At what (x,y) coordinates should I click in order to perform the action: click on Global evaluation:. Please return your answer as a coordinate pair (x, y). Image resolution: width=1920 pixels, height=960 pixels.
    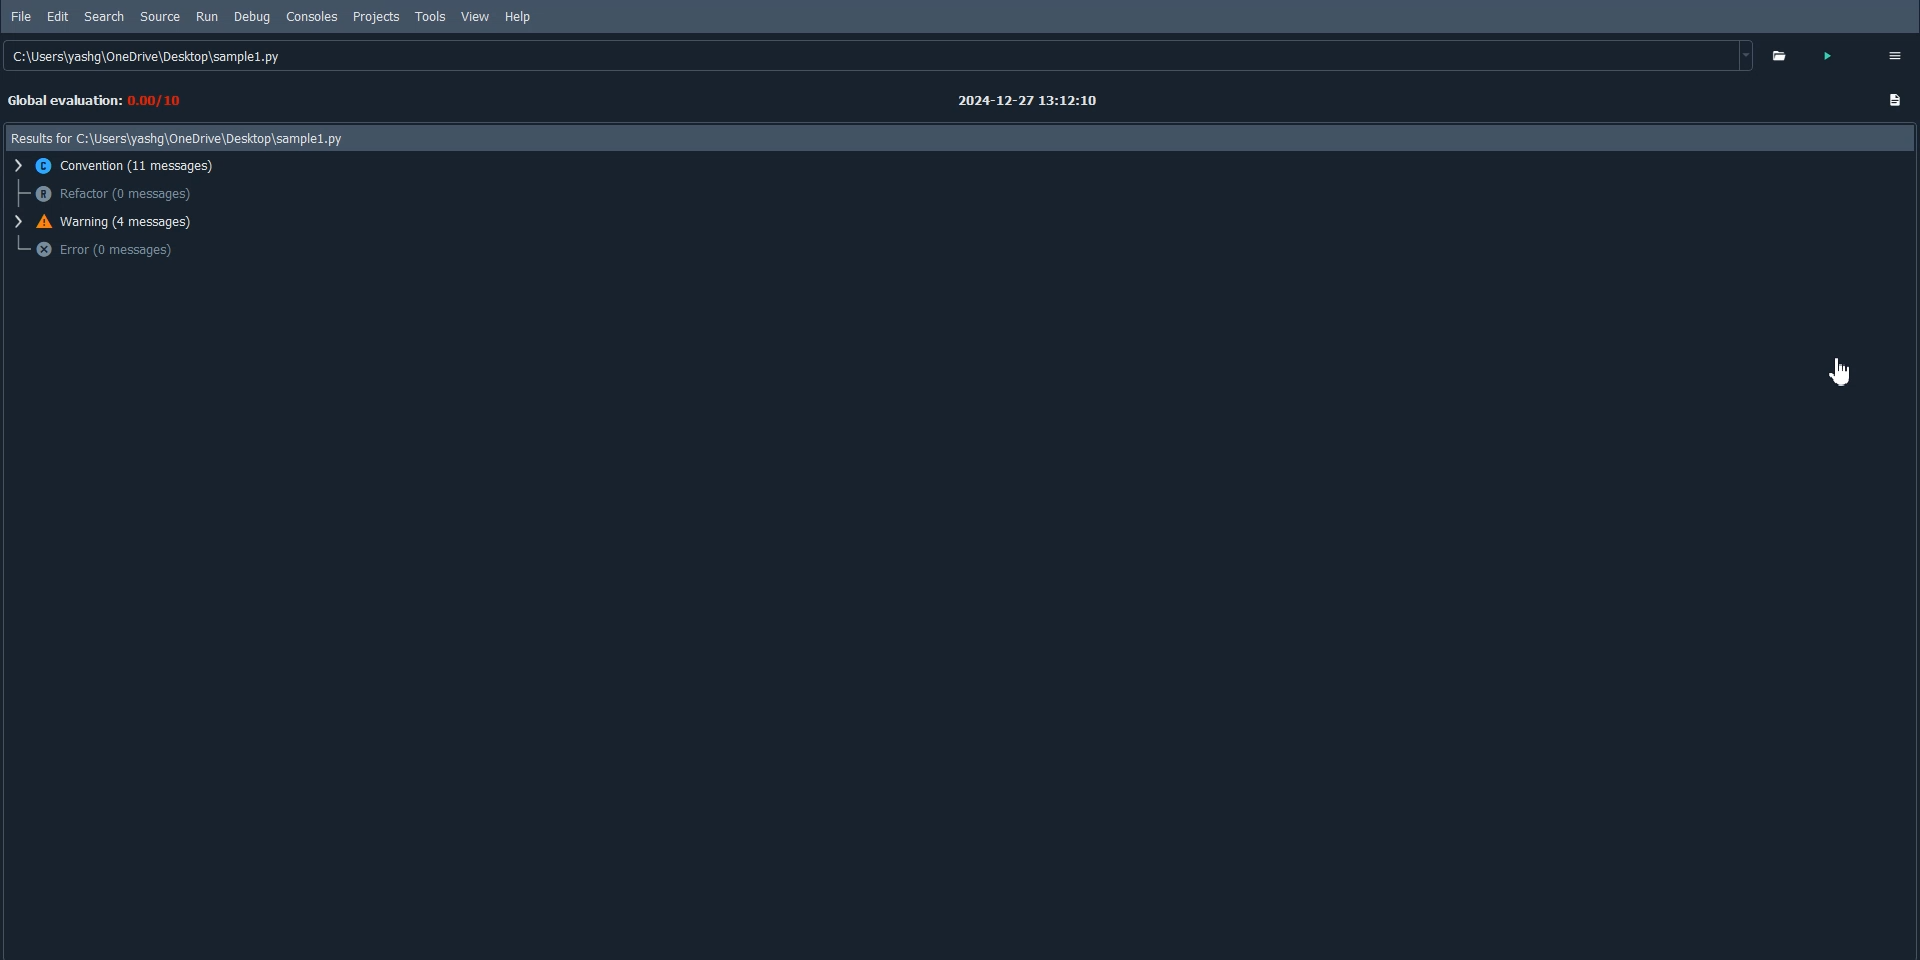
    Looking at the image, I should click on (102, 101).